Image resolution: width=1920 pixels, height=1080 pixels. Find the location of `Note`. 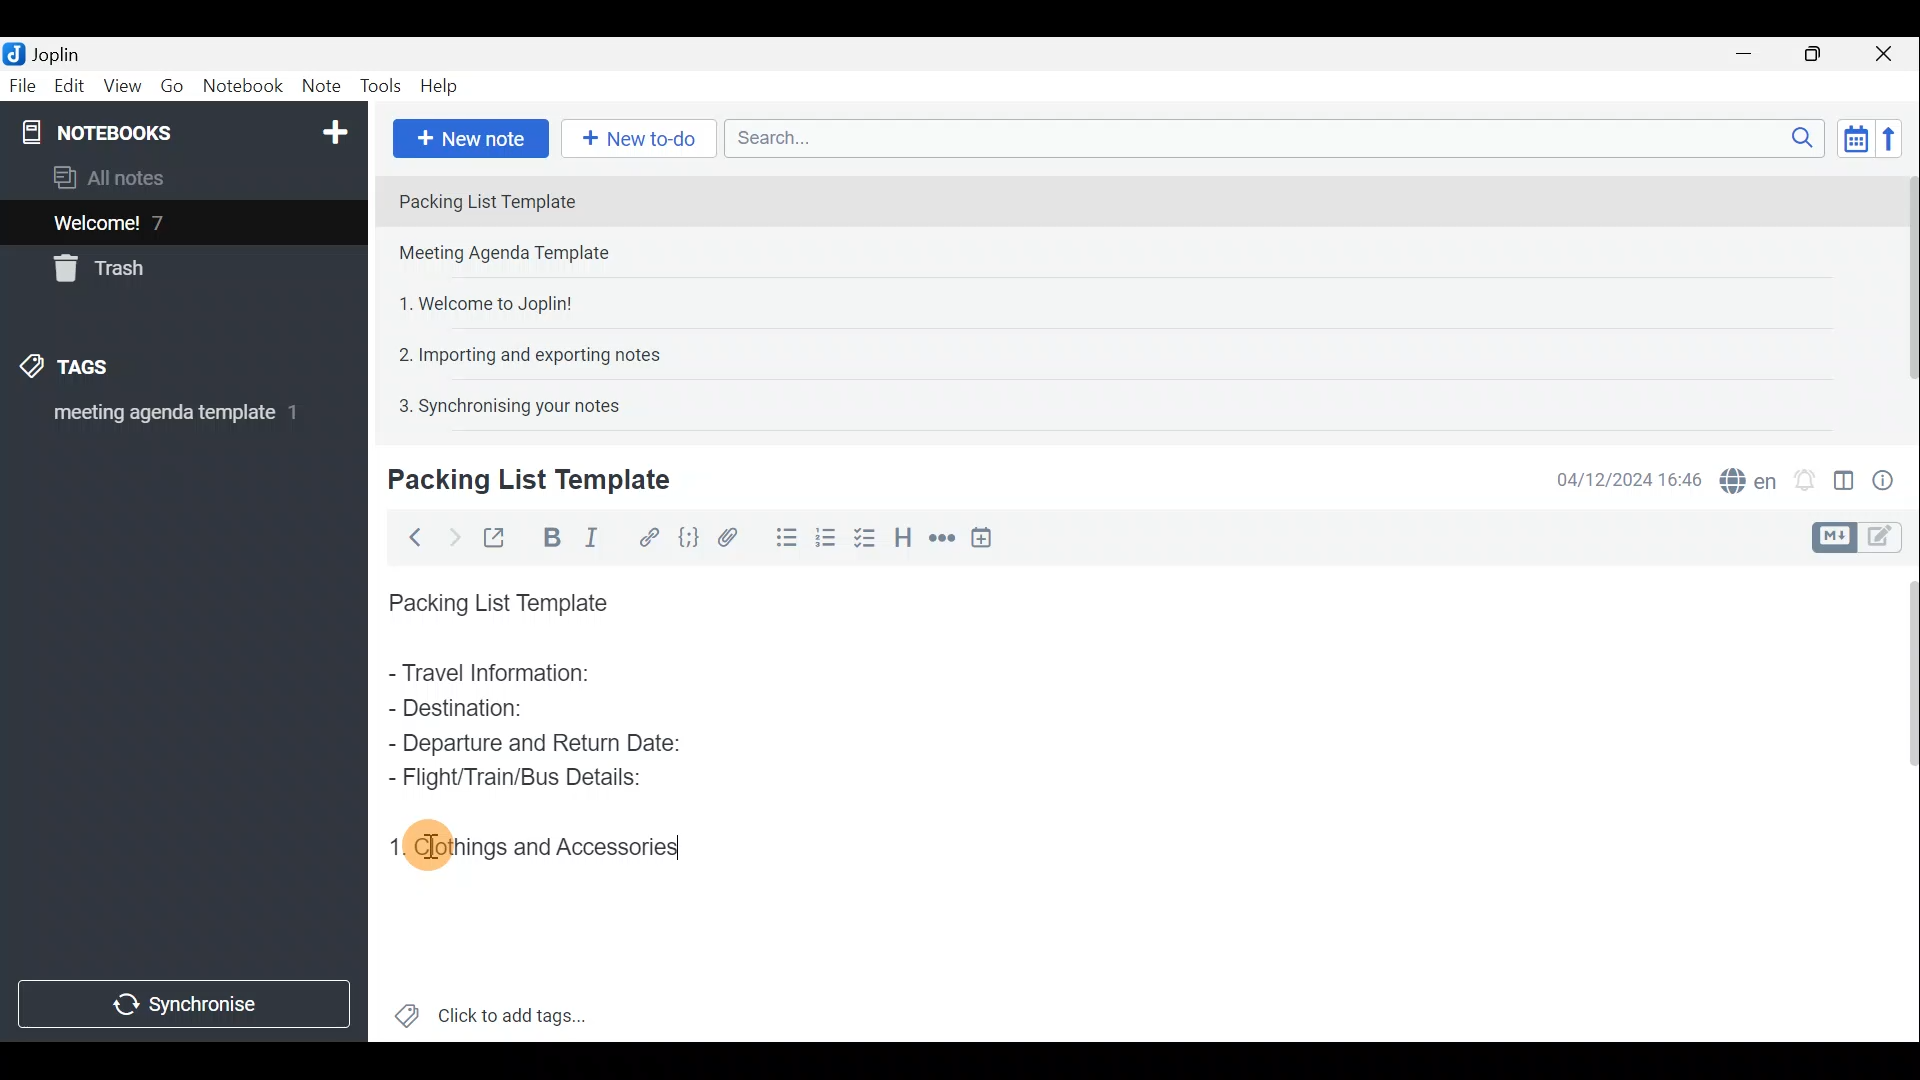

Note is located at coordinates (320, 87).